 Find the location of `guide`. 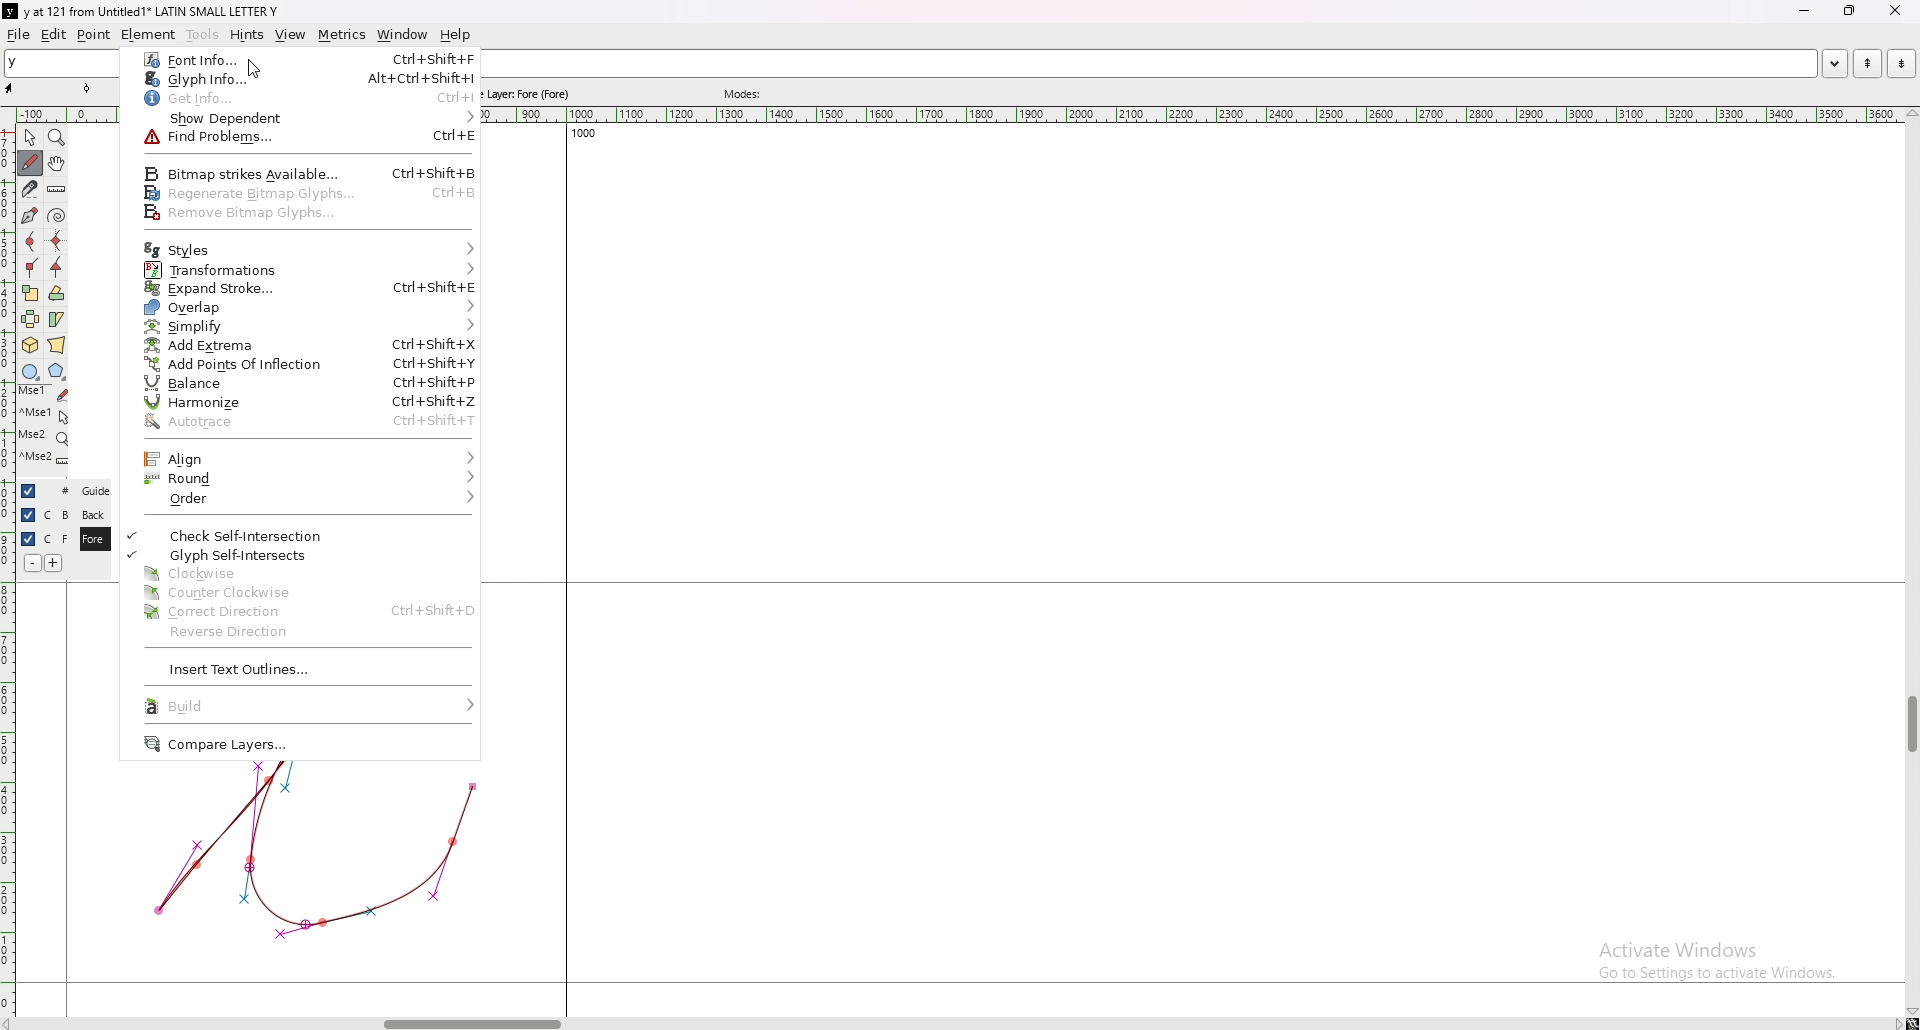

guide is located at coordinates (95, 491).